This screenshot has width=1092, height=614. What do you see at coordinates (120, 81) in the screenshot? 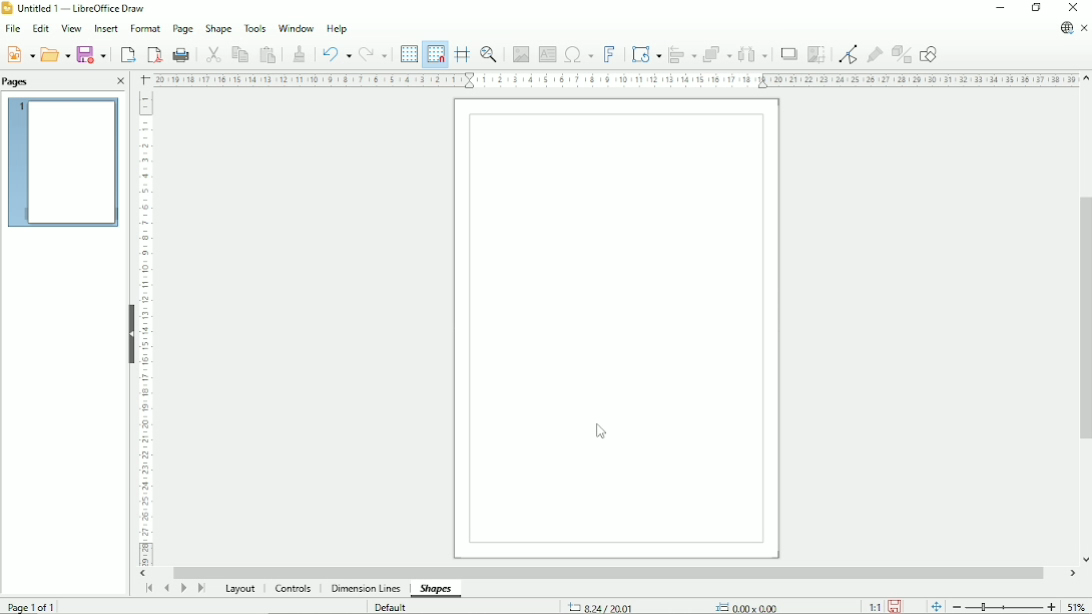
I see `Close` at bounding box center [120, 81].